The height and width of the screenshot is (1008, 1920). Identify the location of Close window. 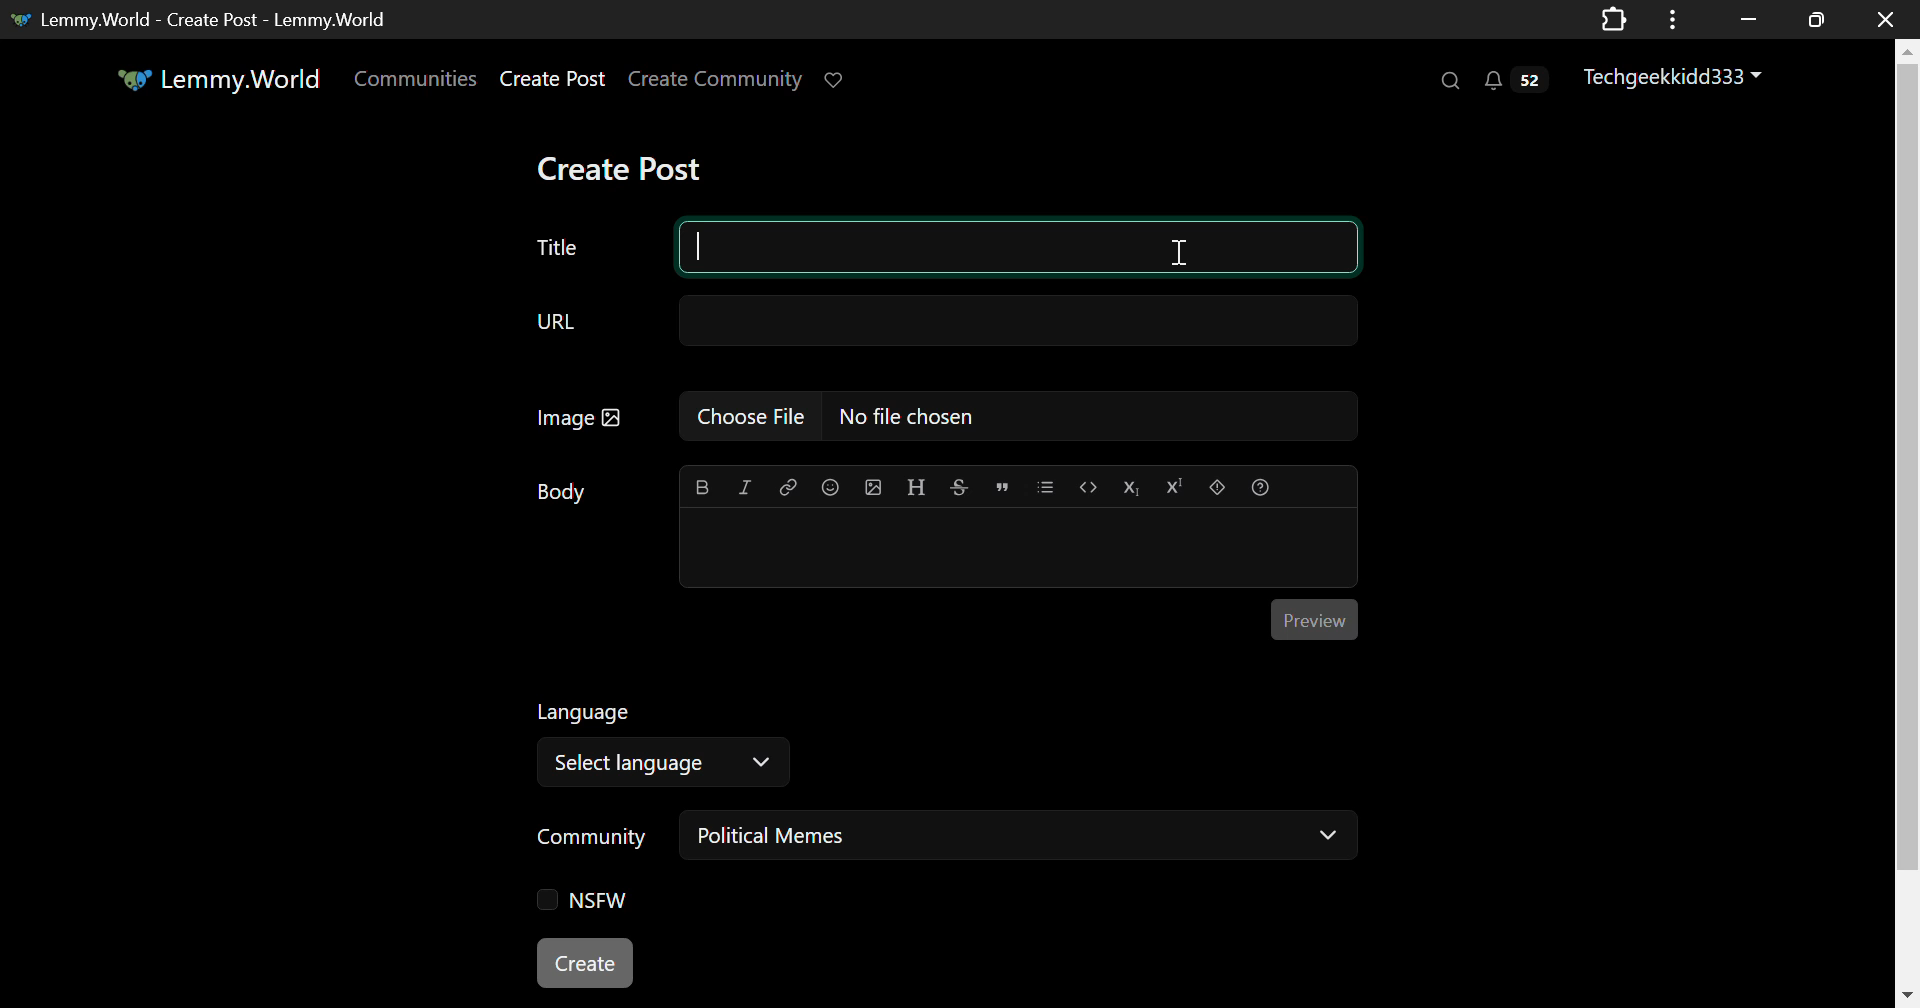
(1888, 18).